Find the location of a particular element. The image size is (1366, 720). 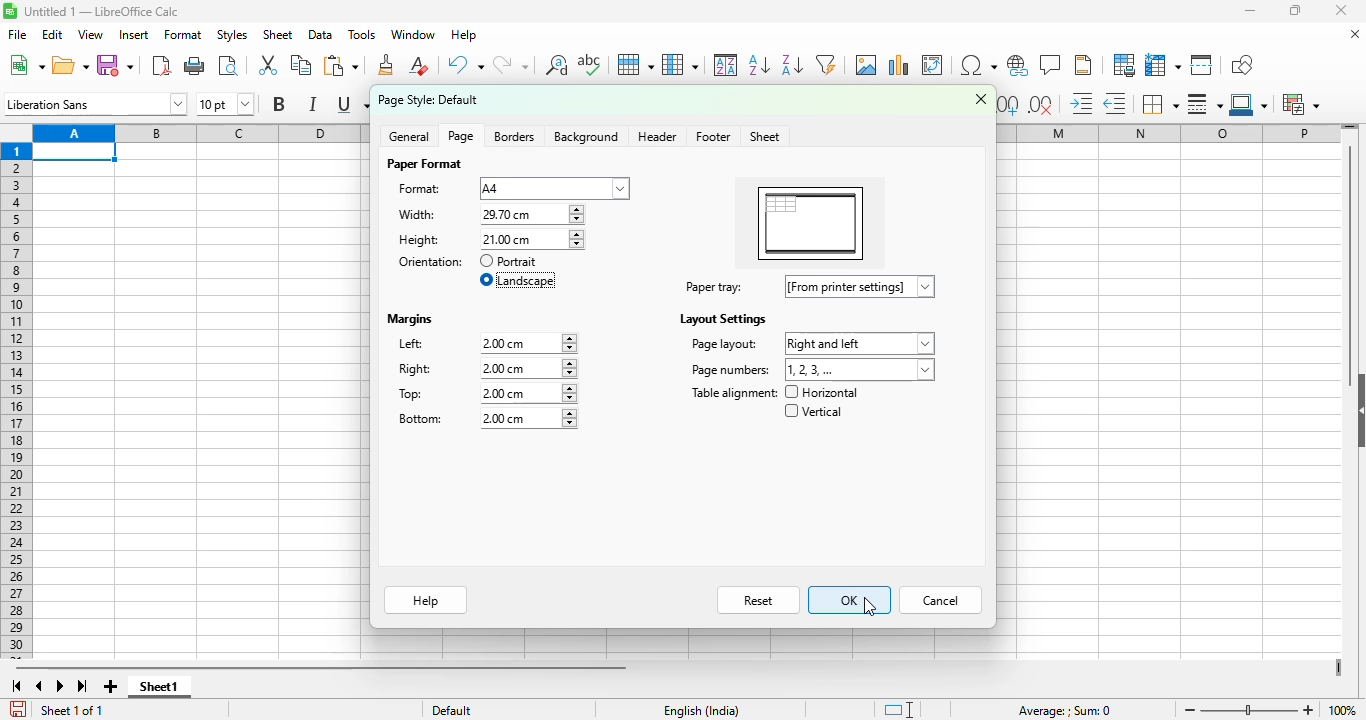

insert hyperlink is located at coordinates (1019, 65).